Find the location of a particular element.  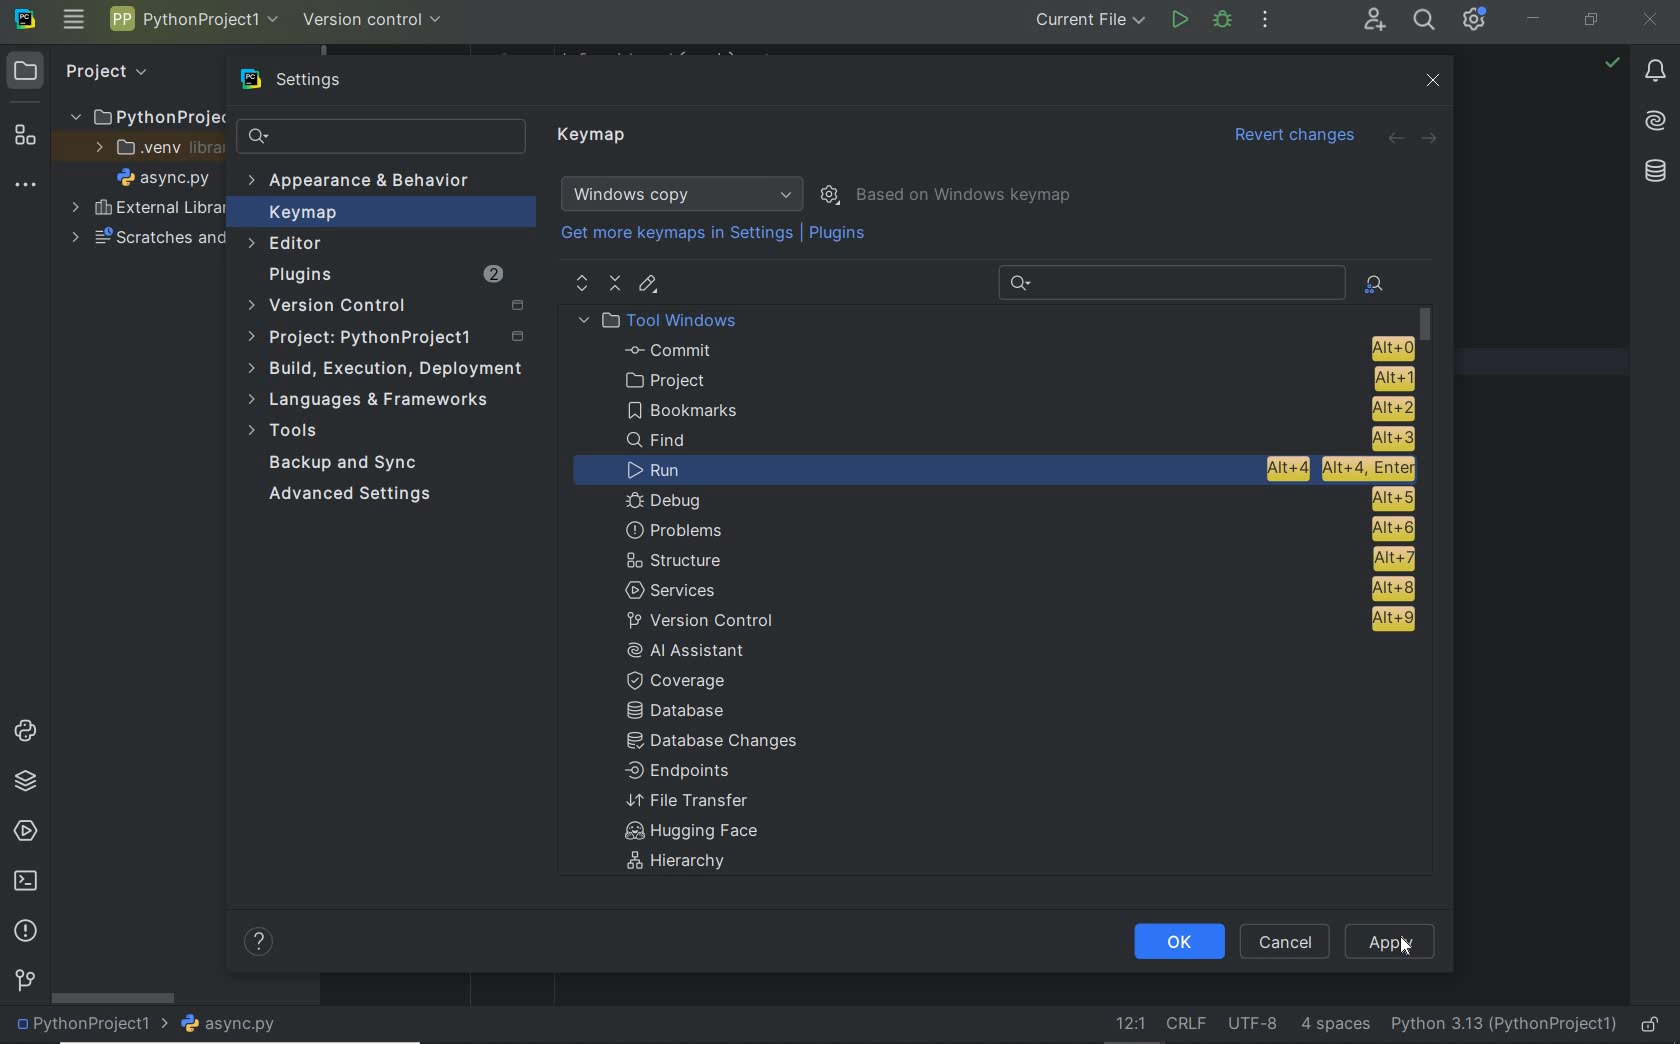

problems is located at coordinates (25, 932).